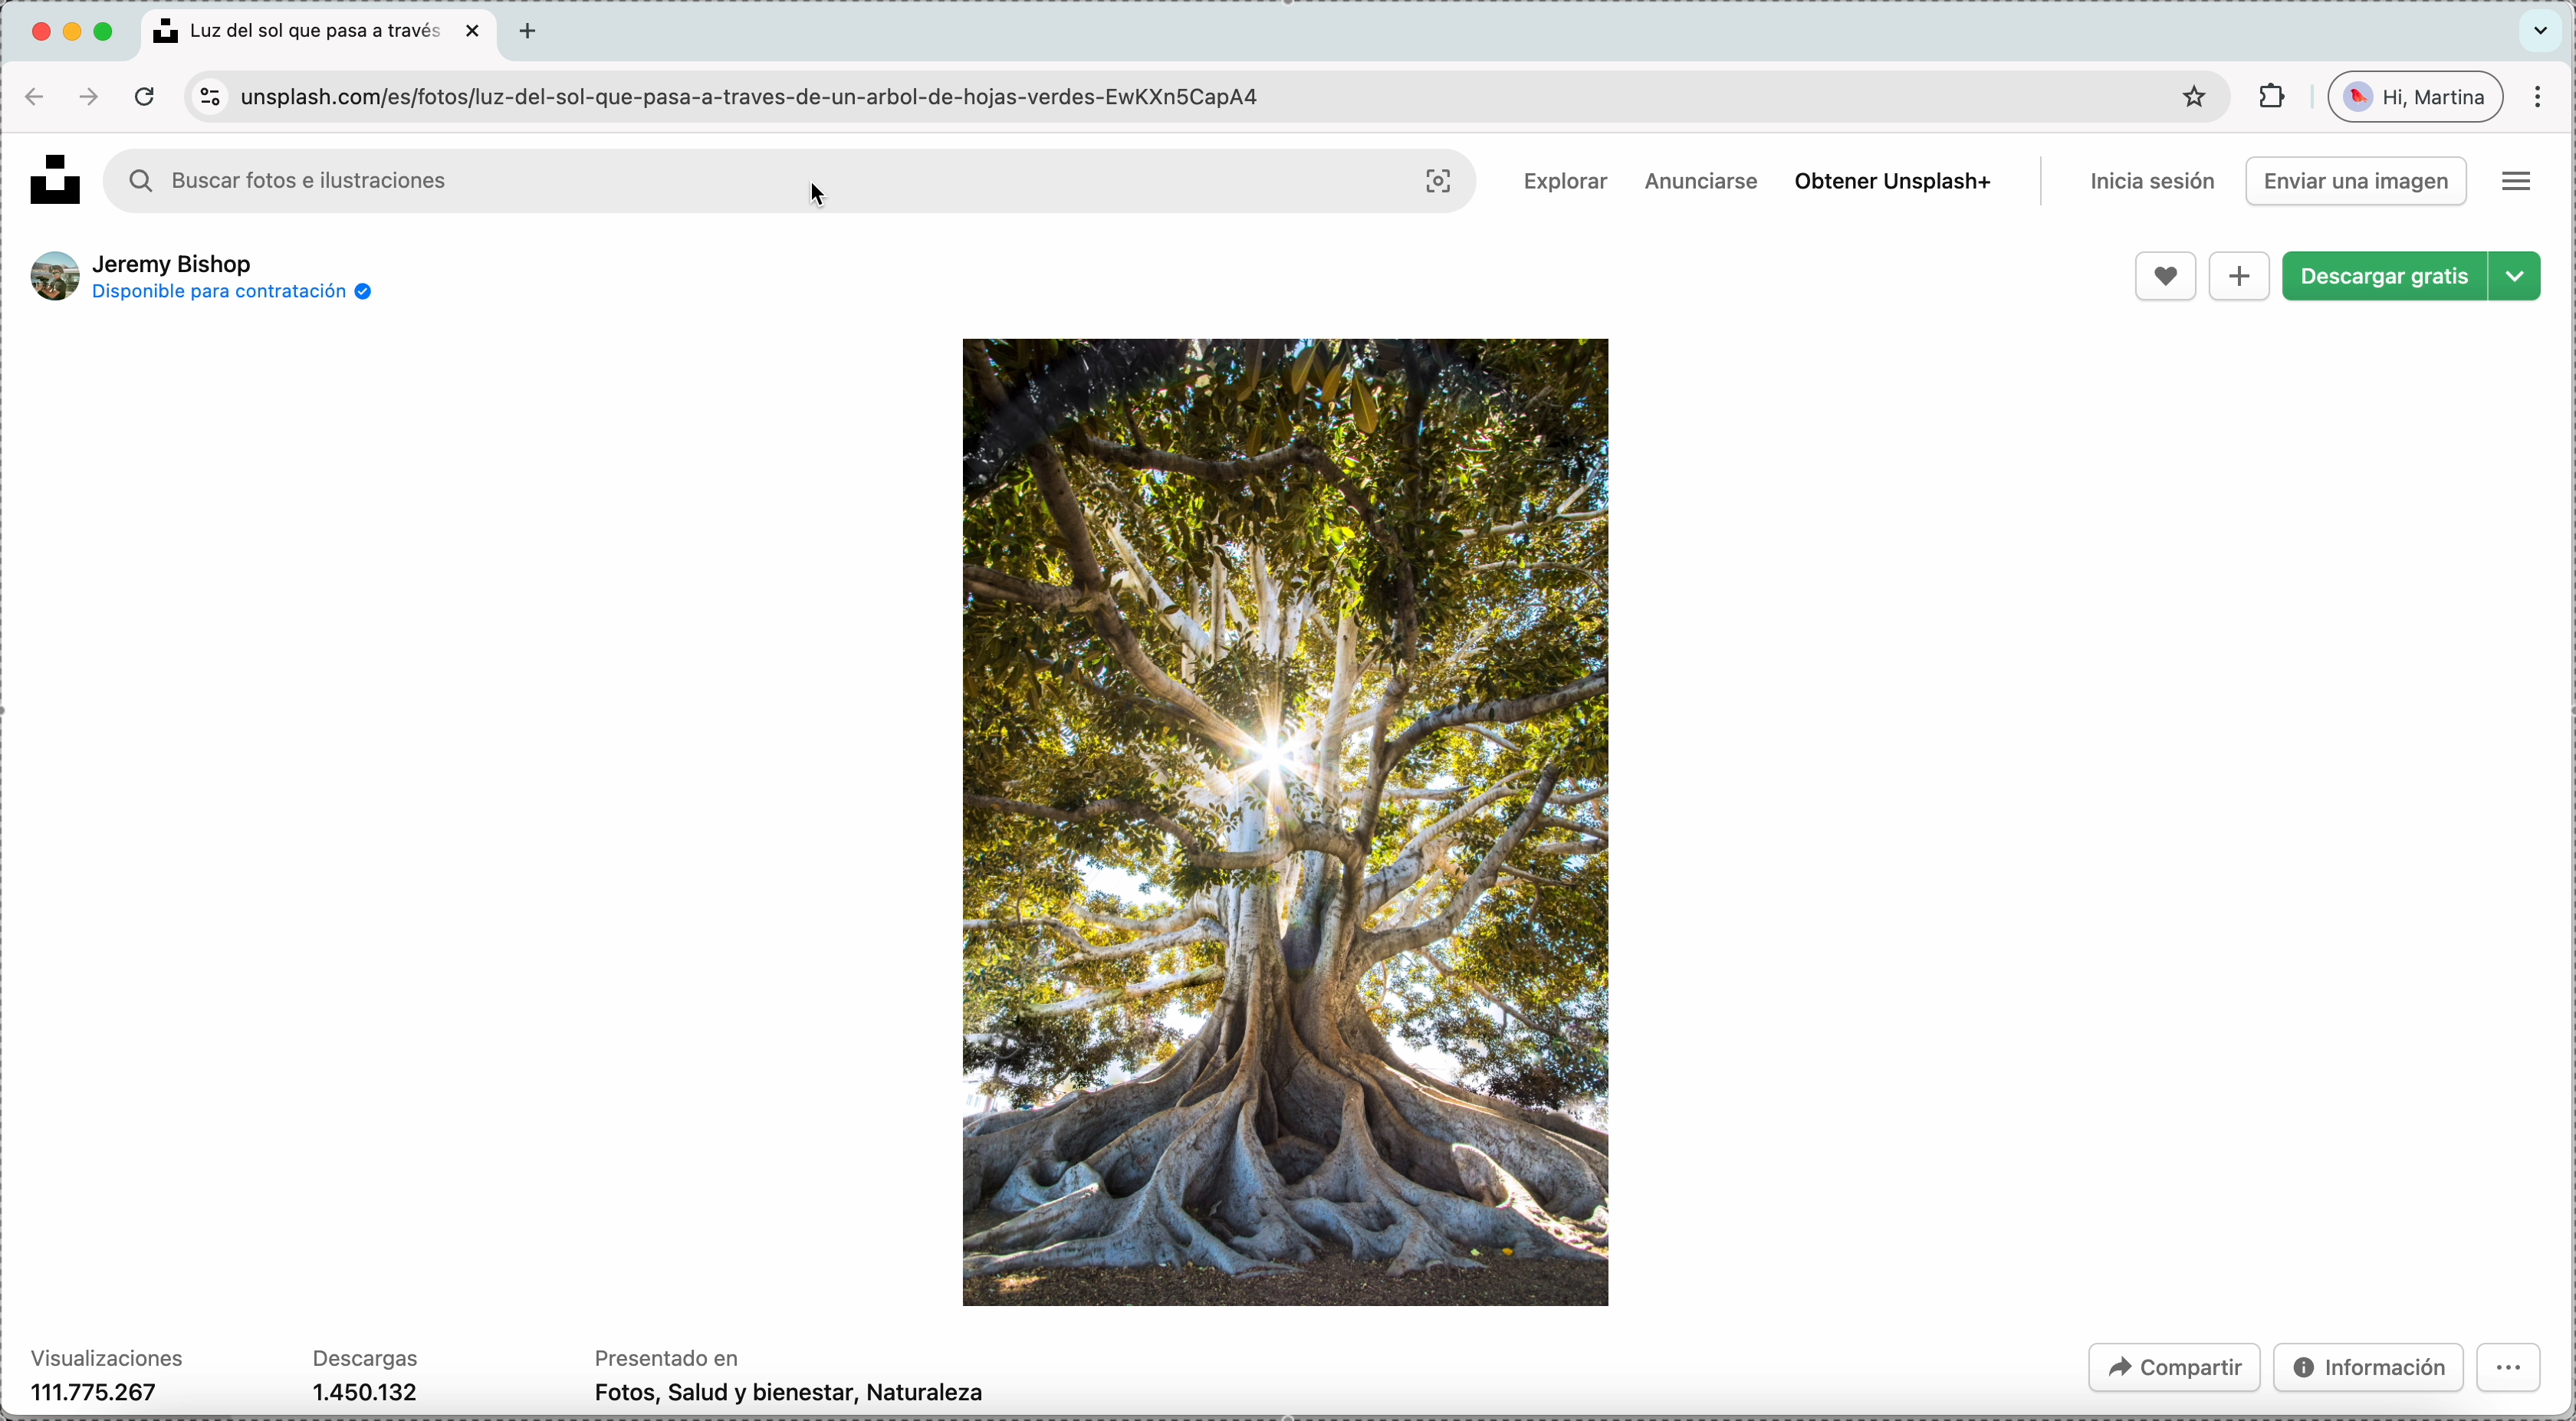 The image size is (2576, 1421). Describe the element at coordinates (768, 99) in the screenshot. I see `url` at that location.